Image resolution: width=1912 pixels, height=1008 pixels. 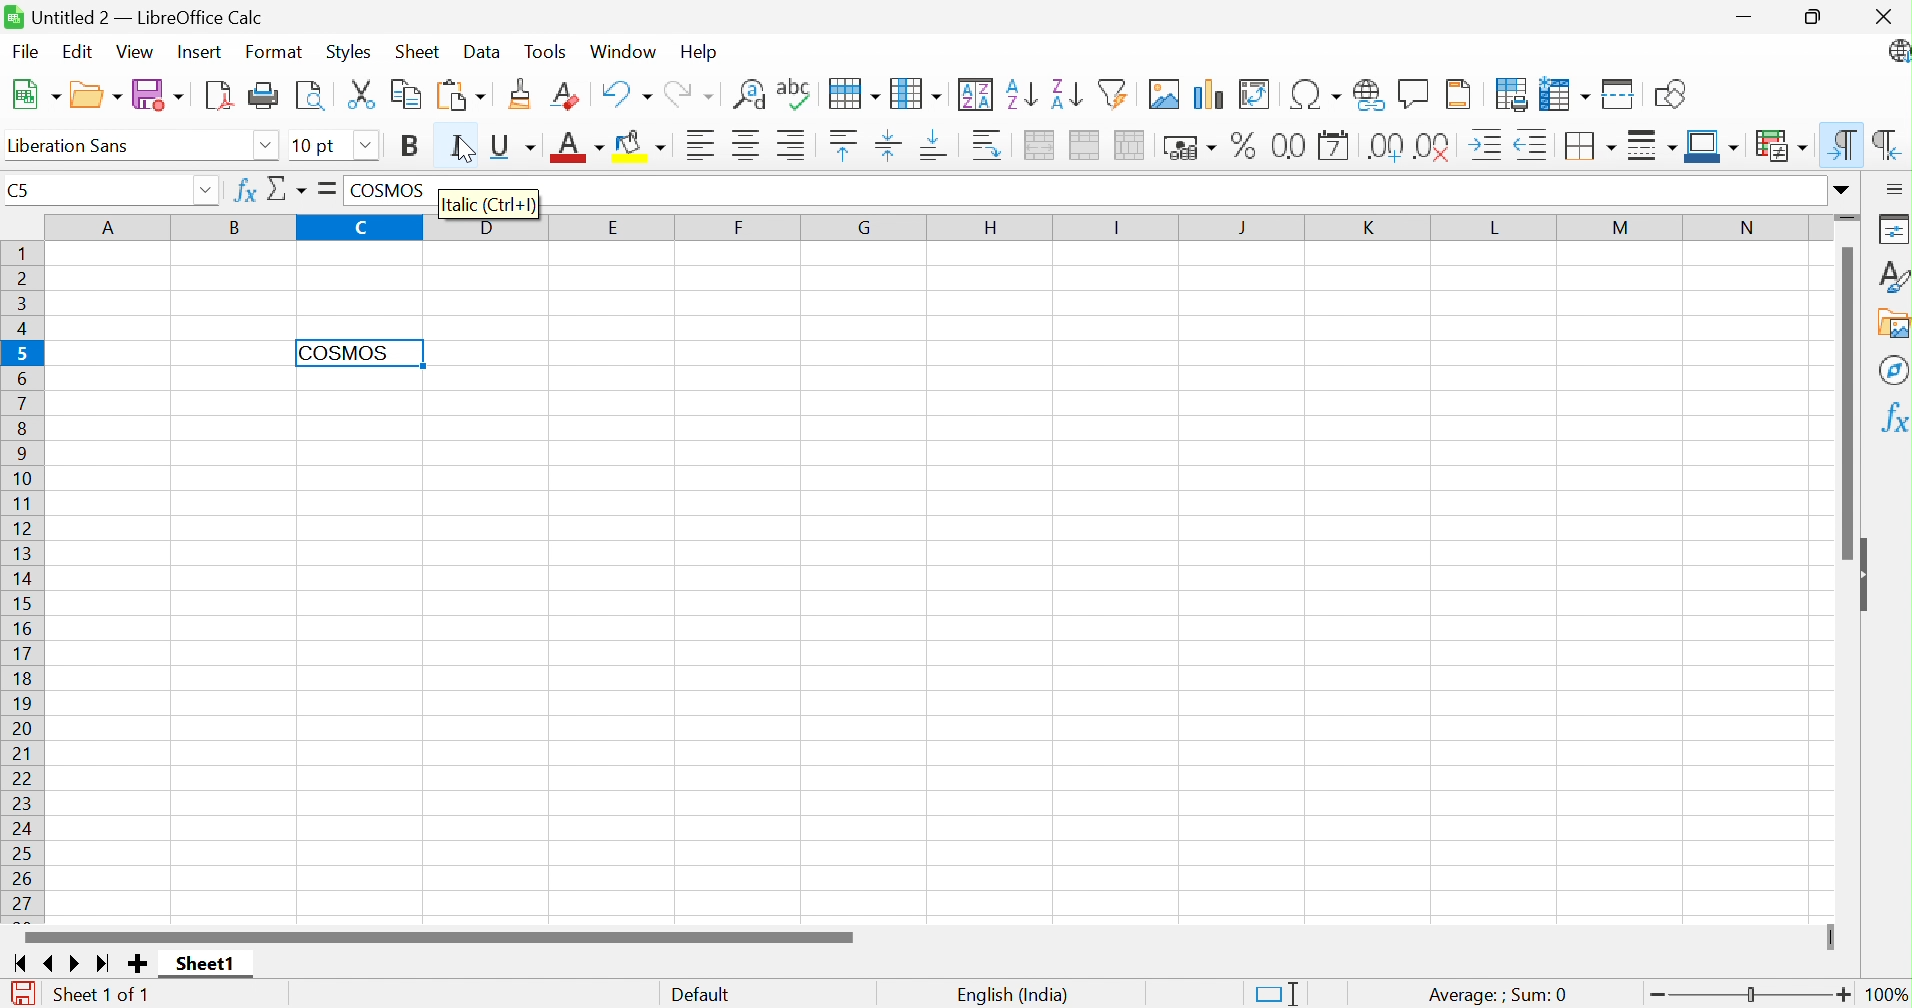 I want to click on Toggle print as preview, so click(x=308, y=99).